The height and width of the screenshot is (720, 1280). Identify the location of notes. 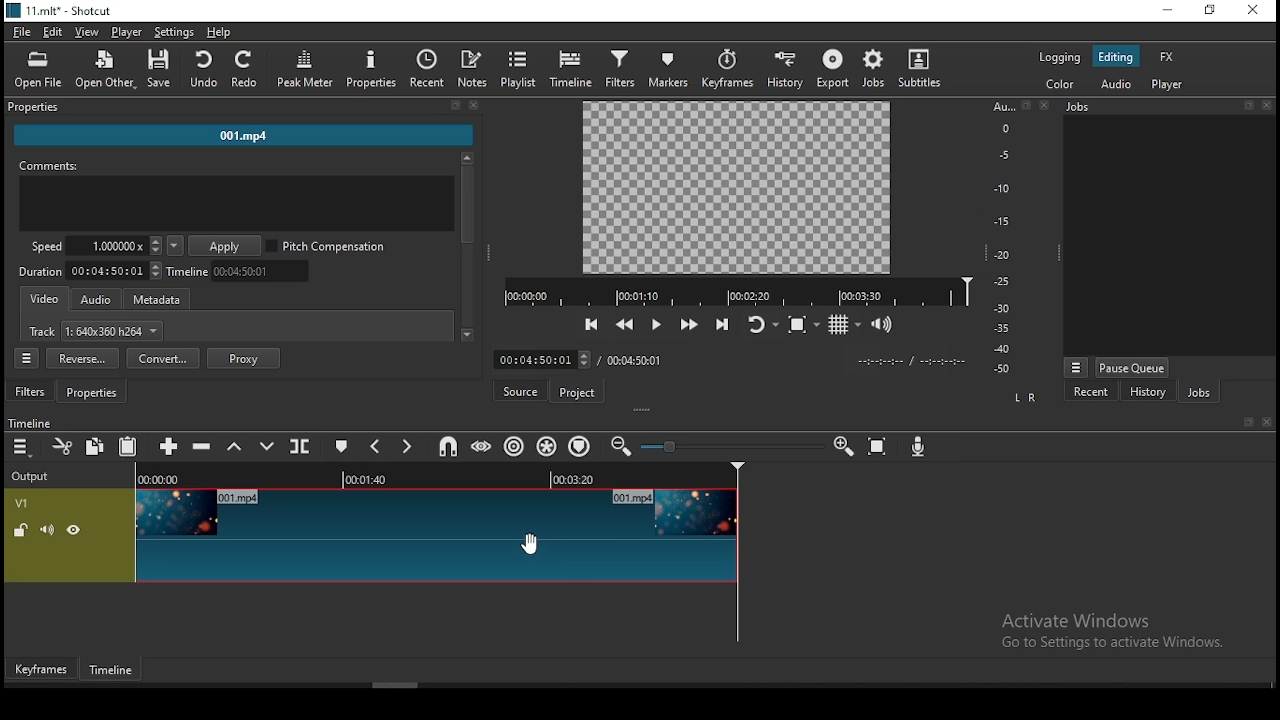
(474, 70).